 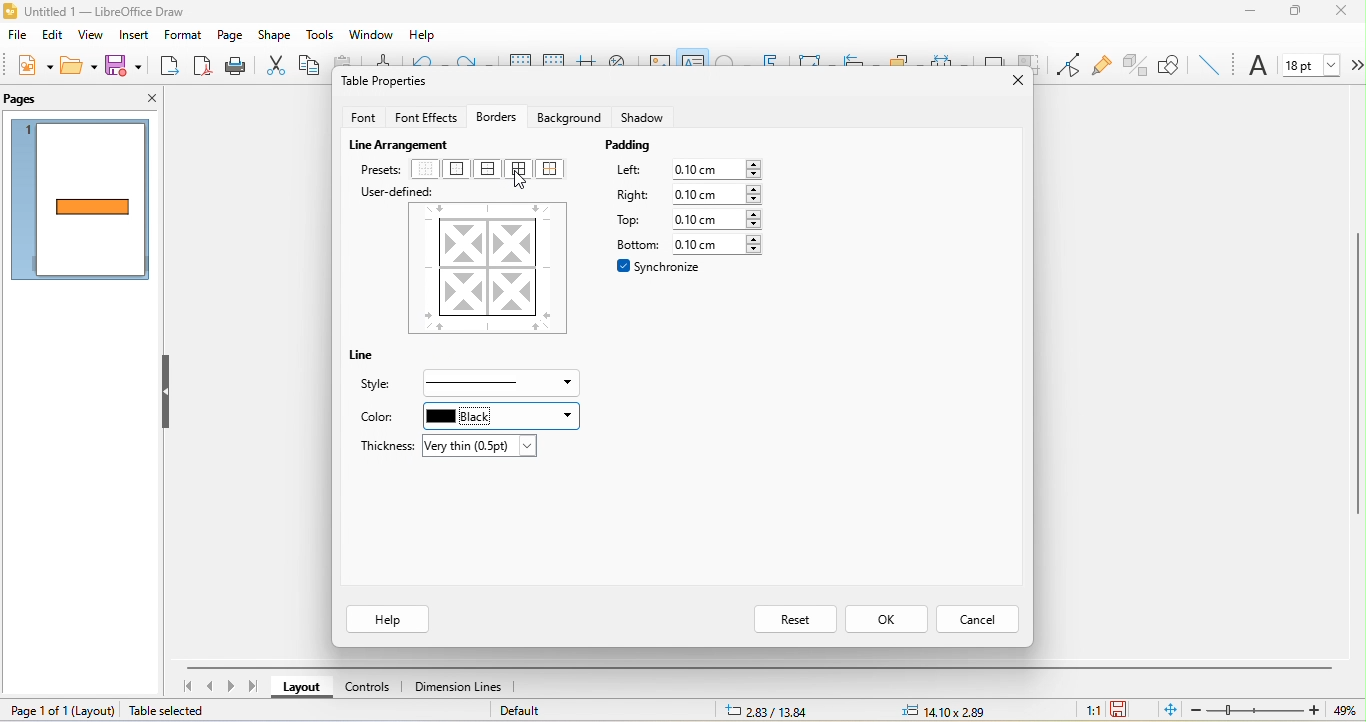 What do you see at coordinates (1357, 373) in the screenshot?
I see `vertical scroll bar` at bounding box center [1357, 373].